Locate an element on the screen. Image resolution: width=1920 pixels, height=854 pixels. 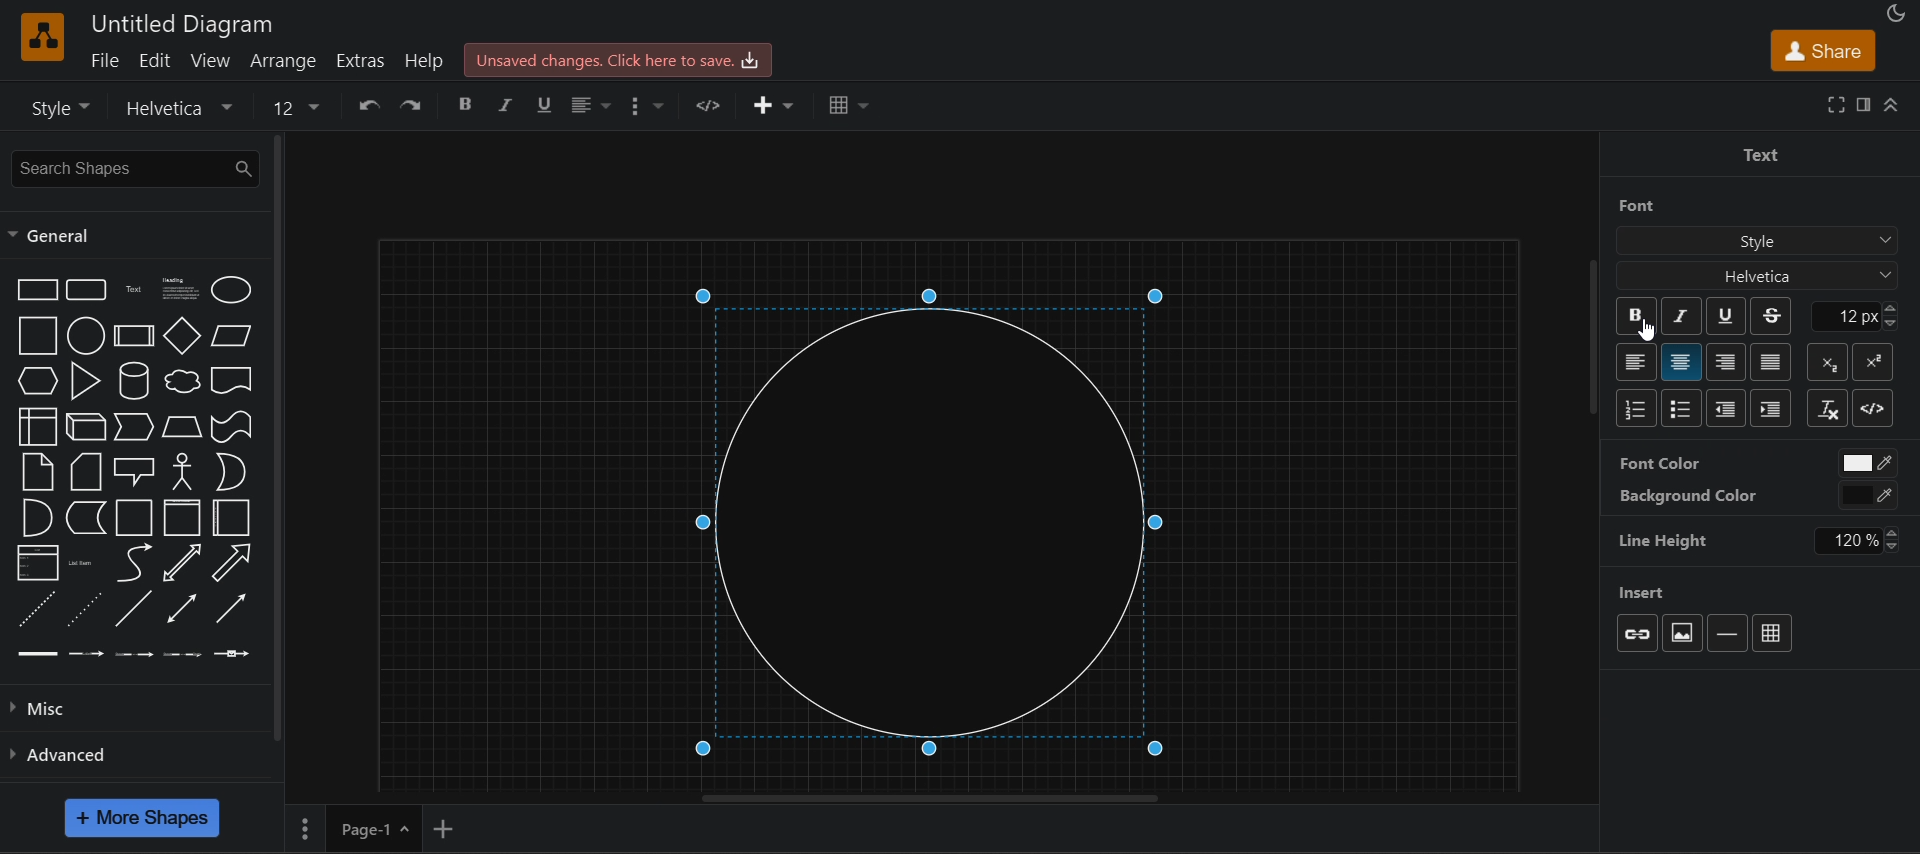
Connector 4 is located at coordinates (180, 654).